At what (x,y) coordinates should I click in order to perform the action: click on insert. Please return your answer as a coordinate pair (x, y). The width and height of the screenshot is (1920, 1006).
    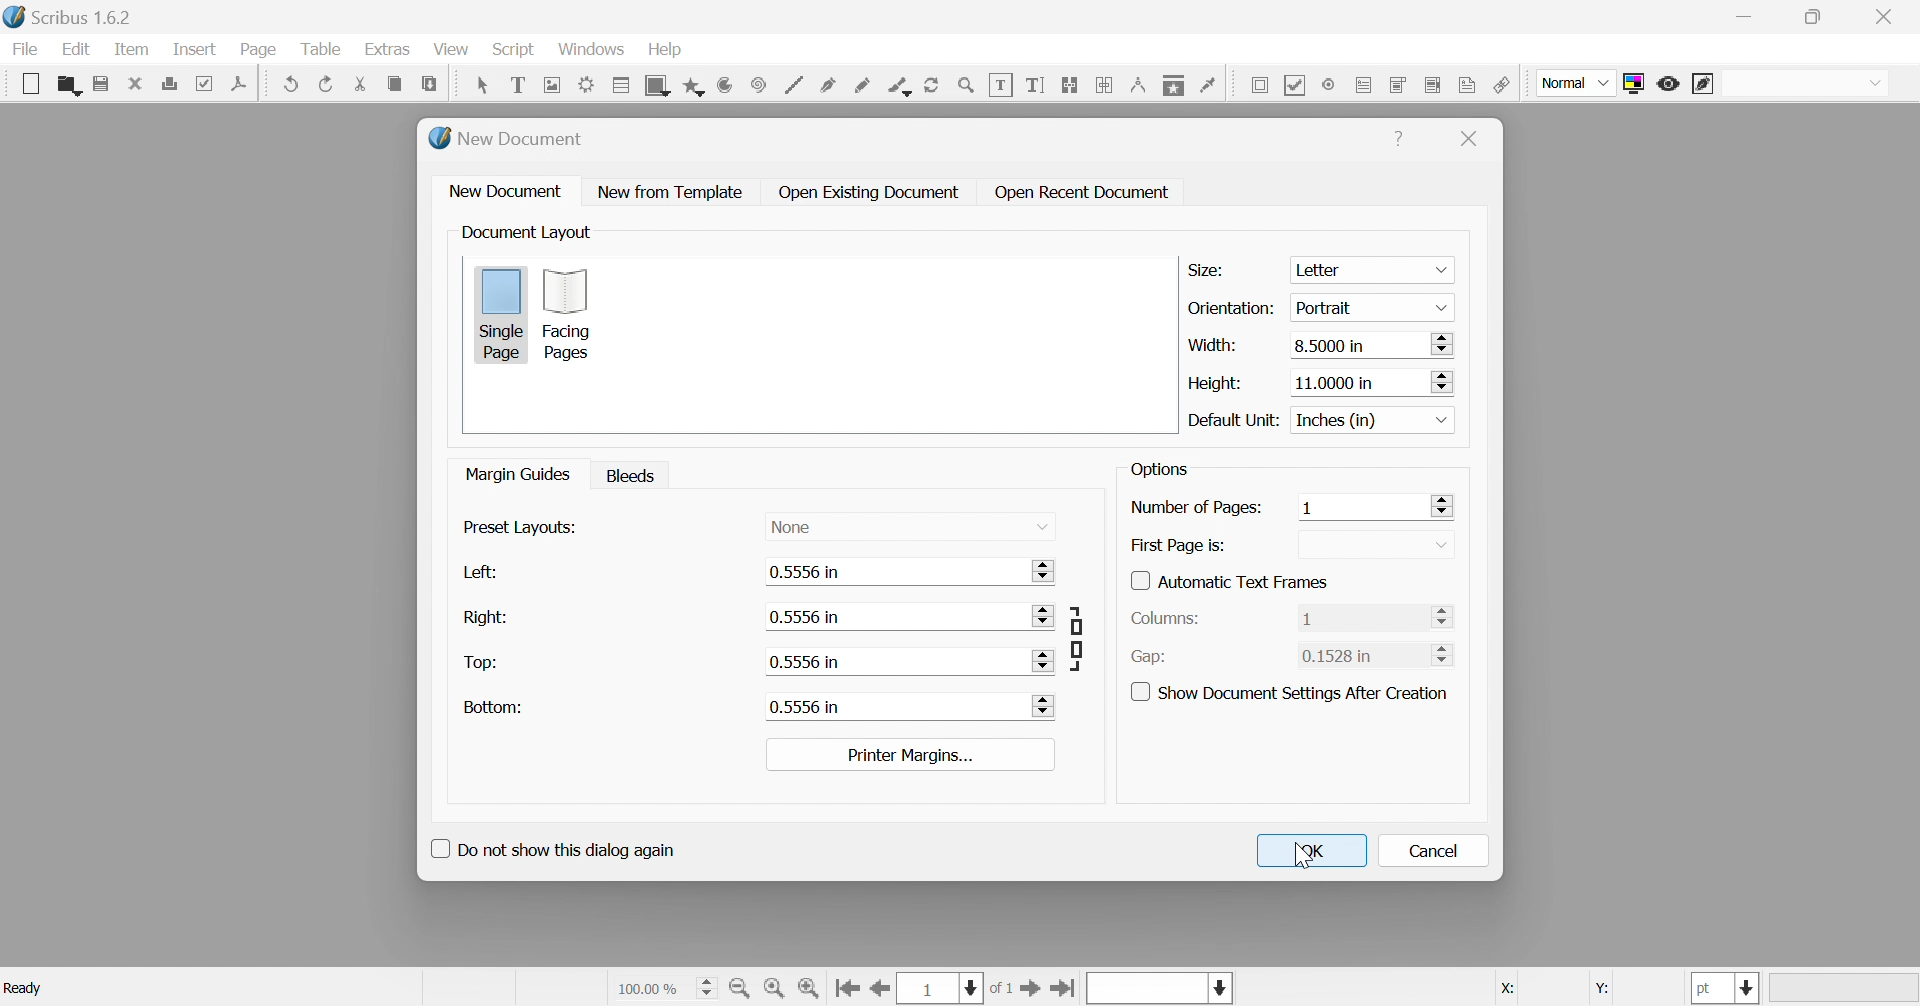
    Looking at the image, I should click on (194, 49).